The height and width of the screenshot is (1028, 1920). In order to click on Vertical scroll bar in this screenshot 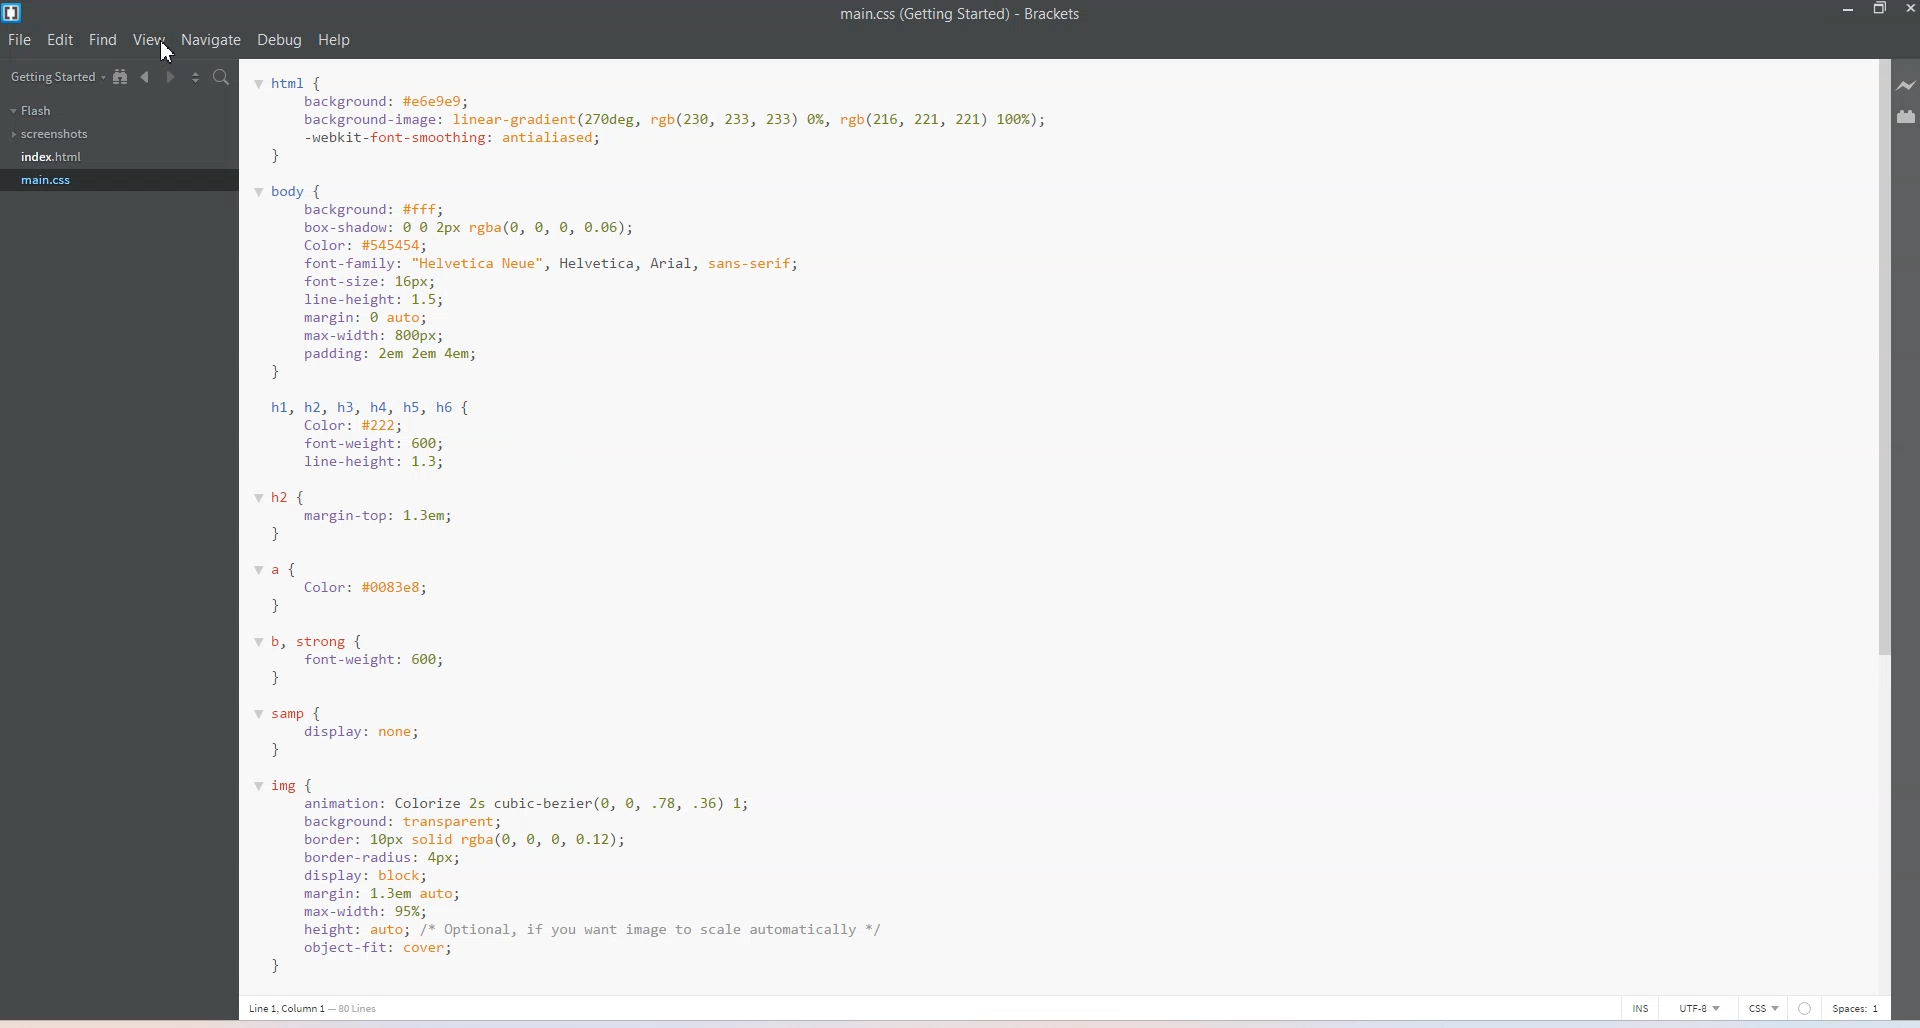, I will do `click(1880, 523)`.